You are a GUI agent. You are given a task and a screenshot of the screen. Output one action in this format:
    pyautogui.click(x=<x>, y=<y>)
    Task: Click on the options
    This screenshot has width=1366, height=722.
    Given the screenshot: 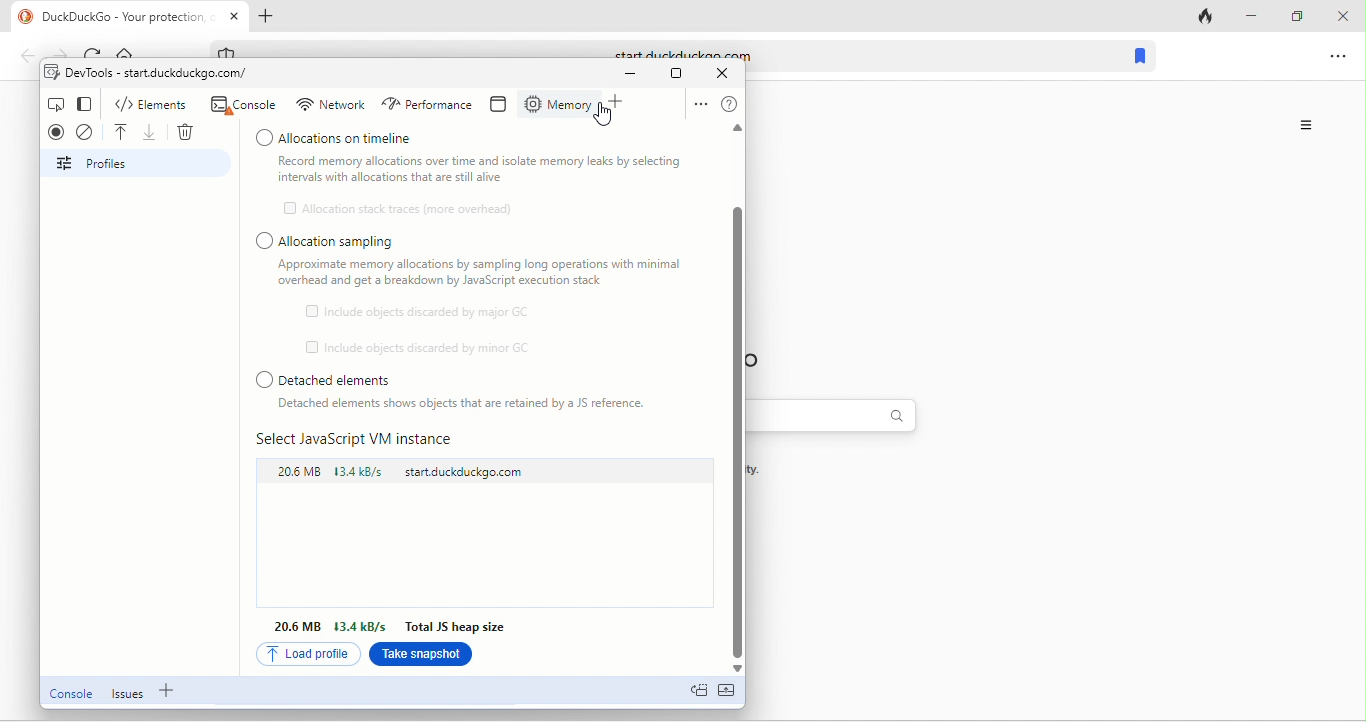 What is the action you would take?
    pyautogui.click(x=1309, y=125)
    